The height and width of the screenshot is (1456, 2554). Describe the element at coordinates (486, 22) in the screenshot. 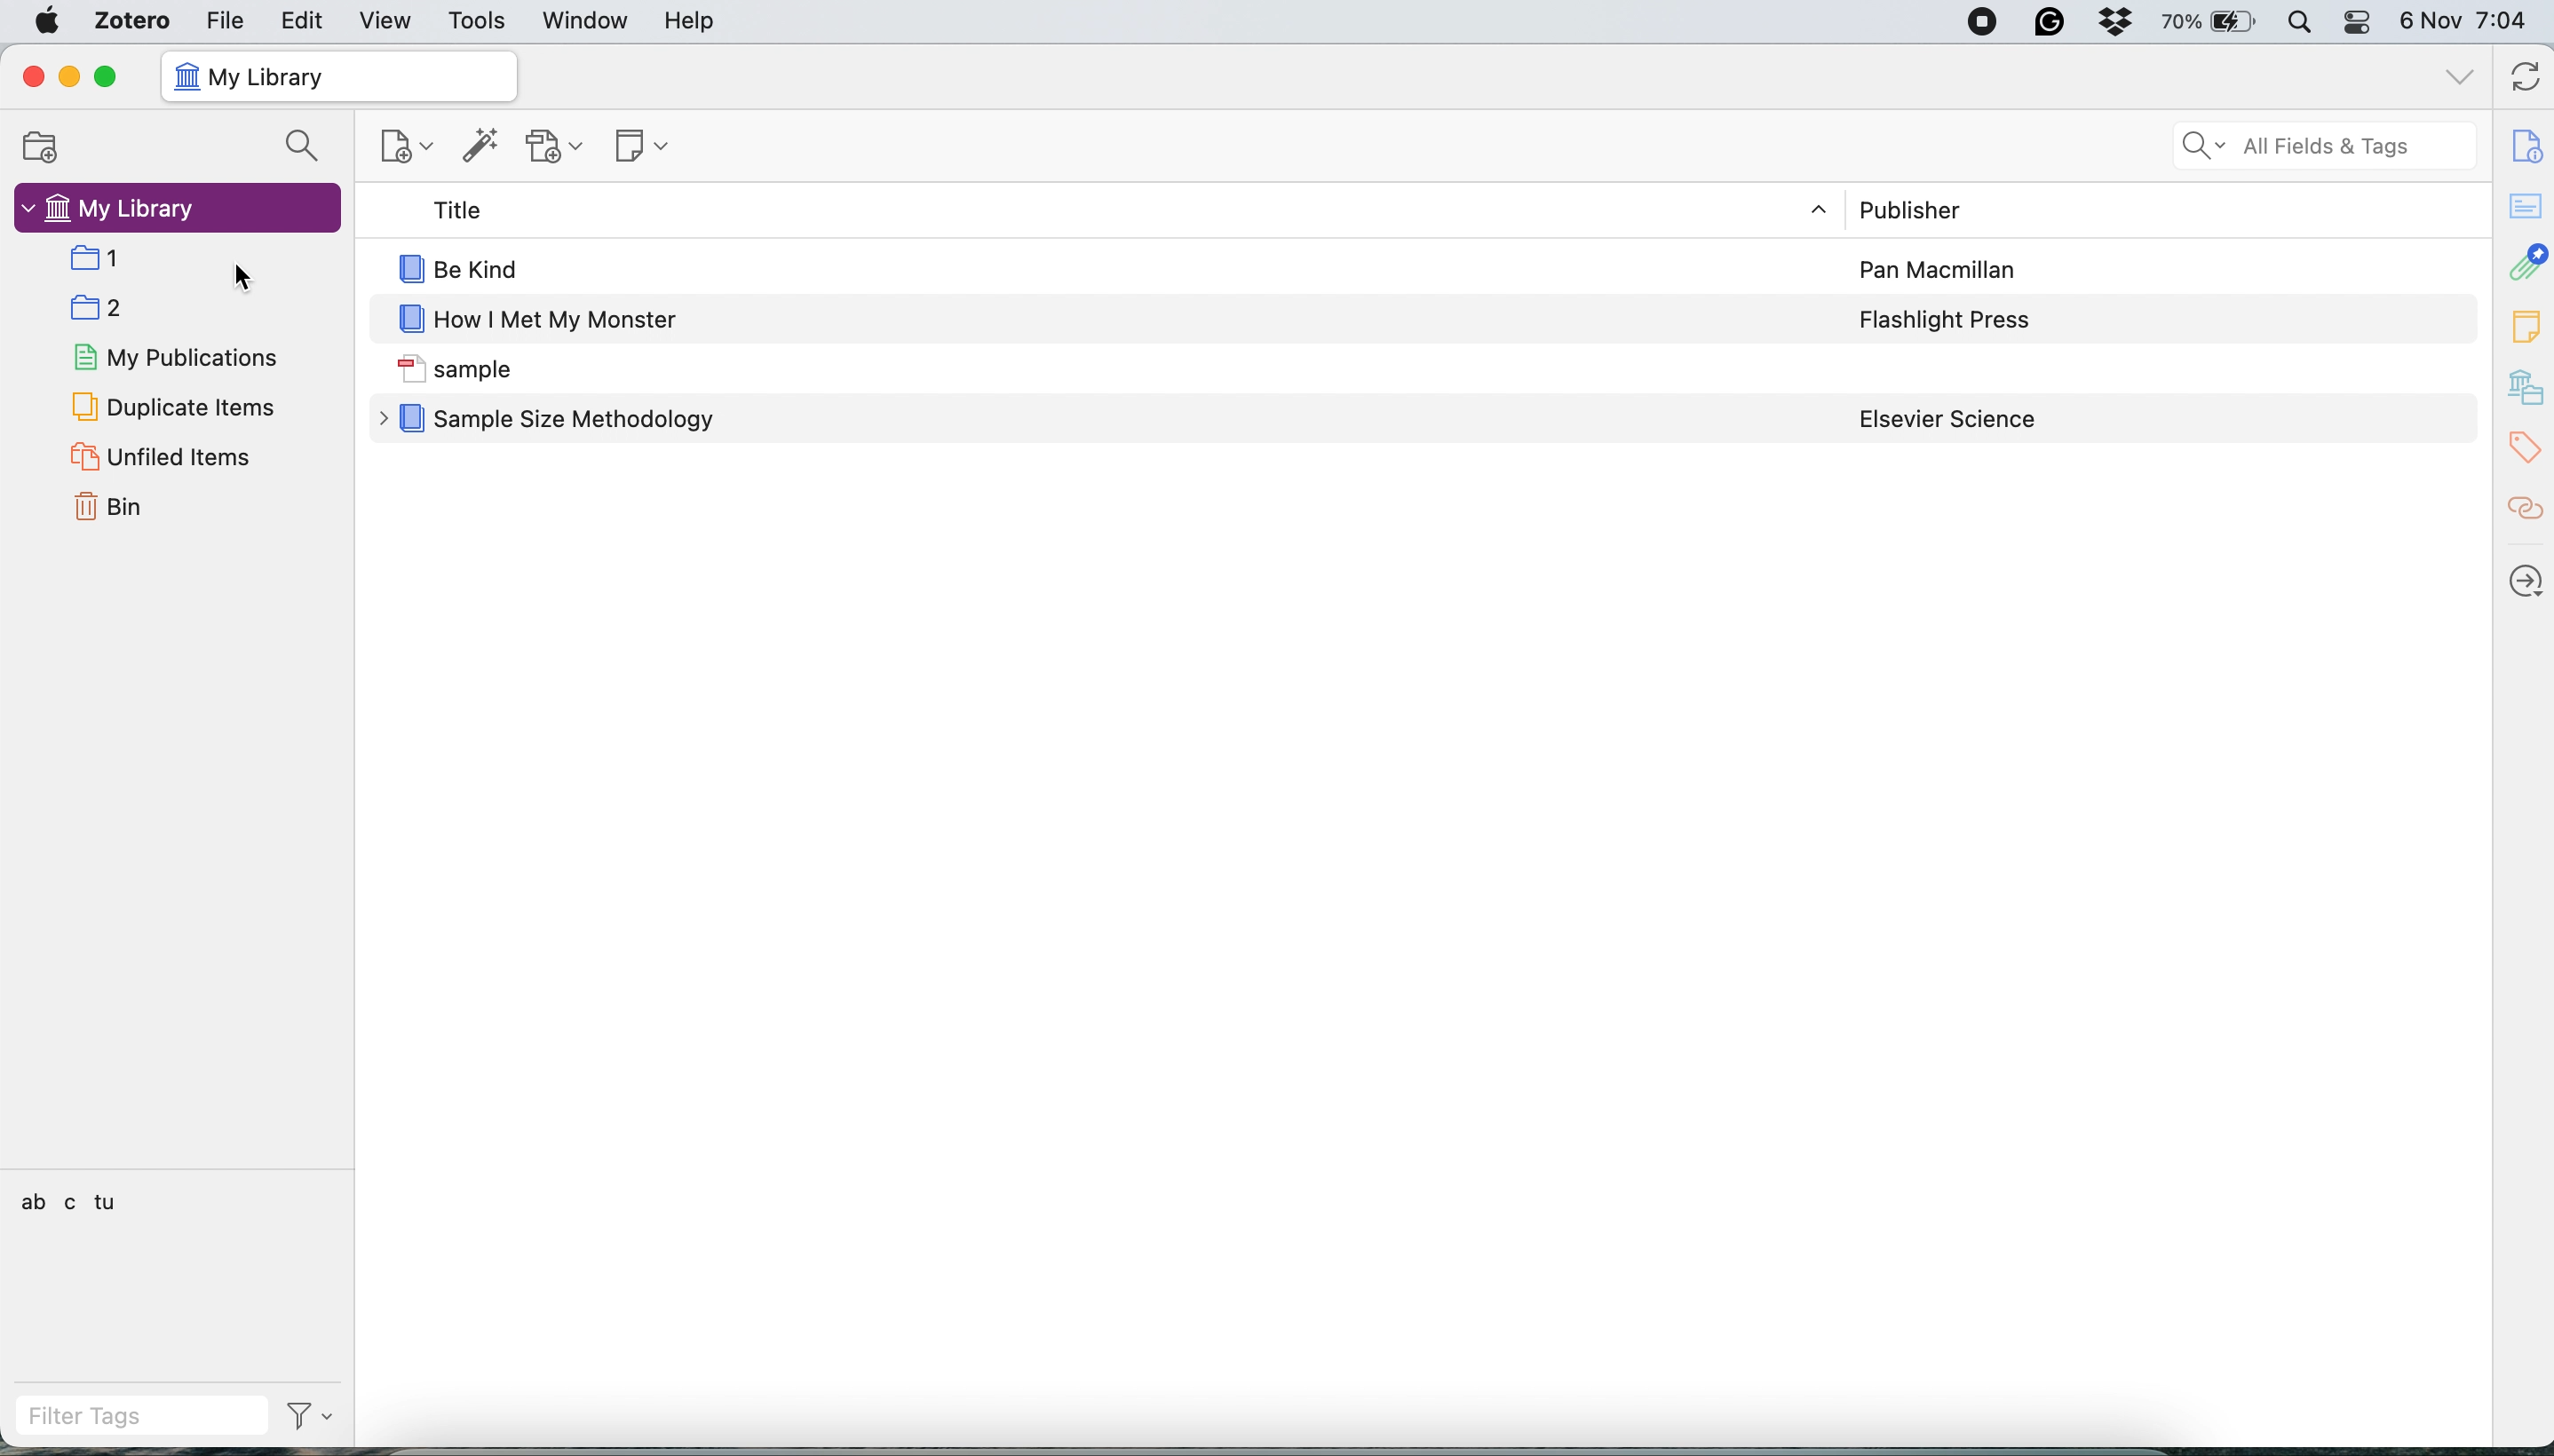

I see `tools` at that location.